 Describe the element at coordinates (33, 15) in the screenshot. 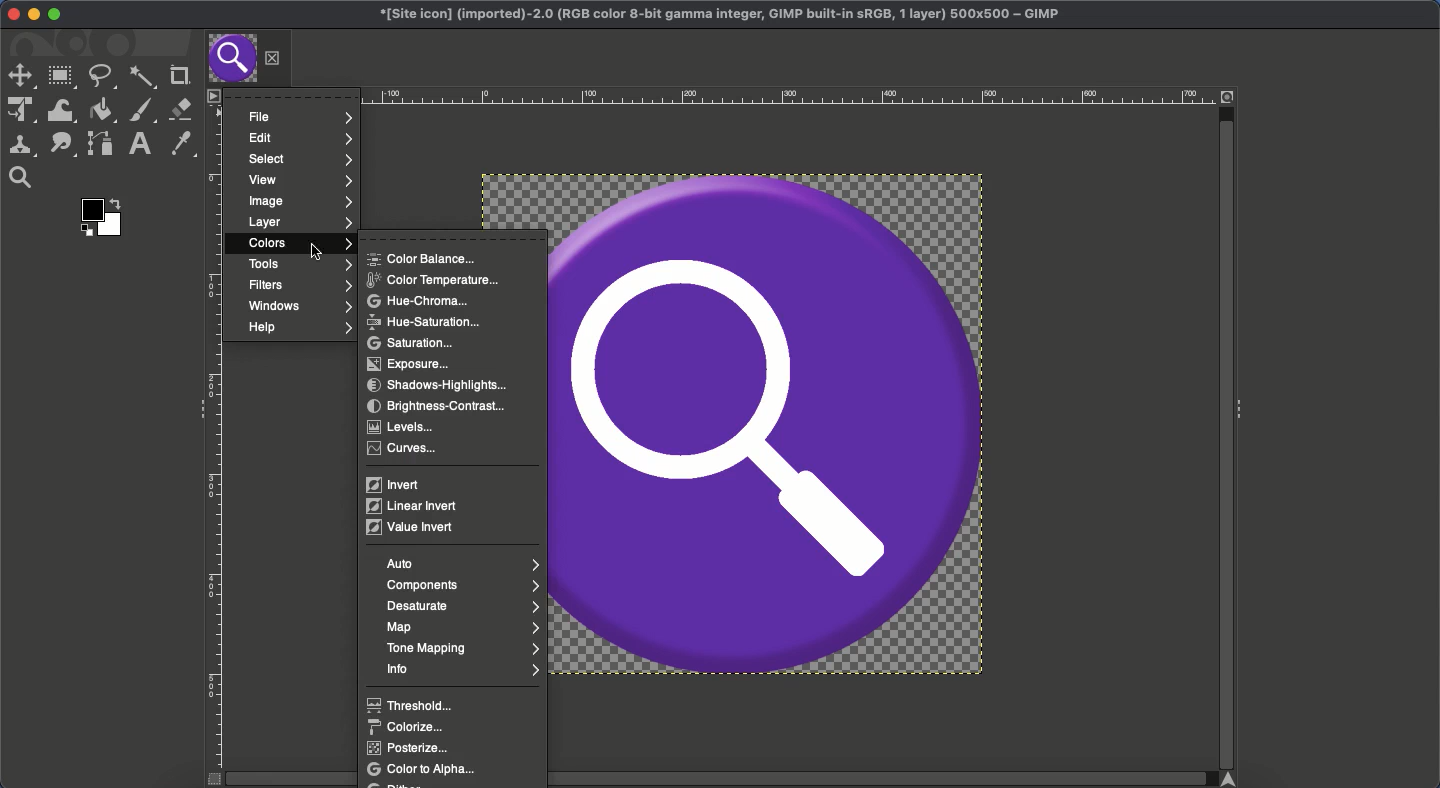

I see `Minimize` at that location.